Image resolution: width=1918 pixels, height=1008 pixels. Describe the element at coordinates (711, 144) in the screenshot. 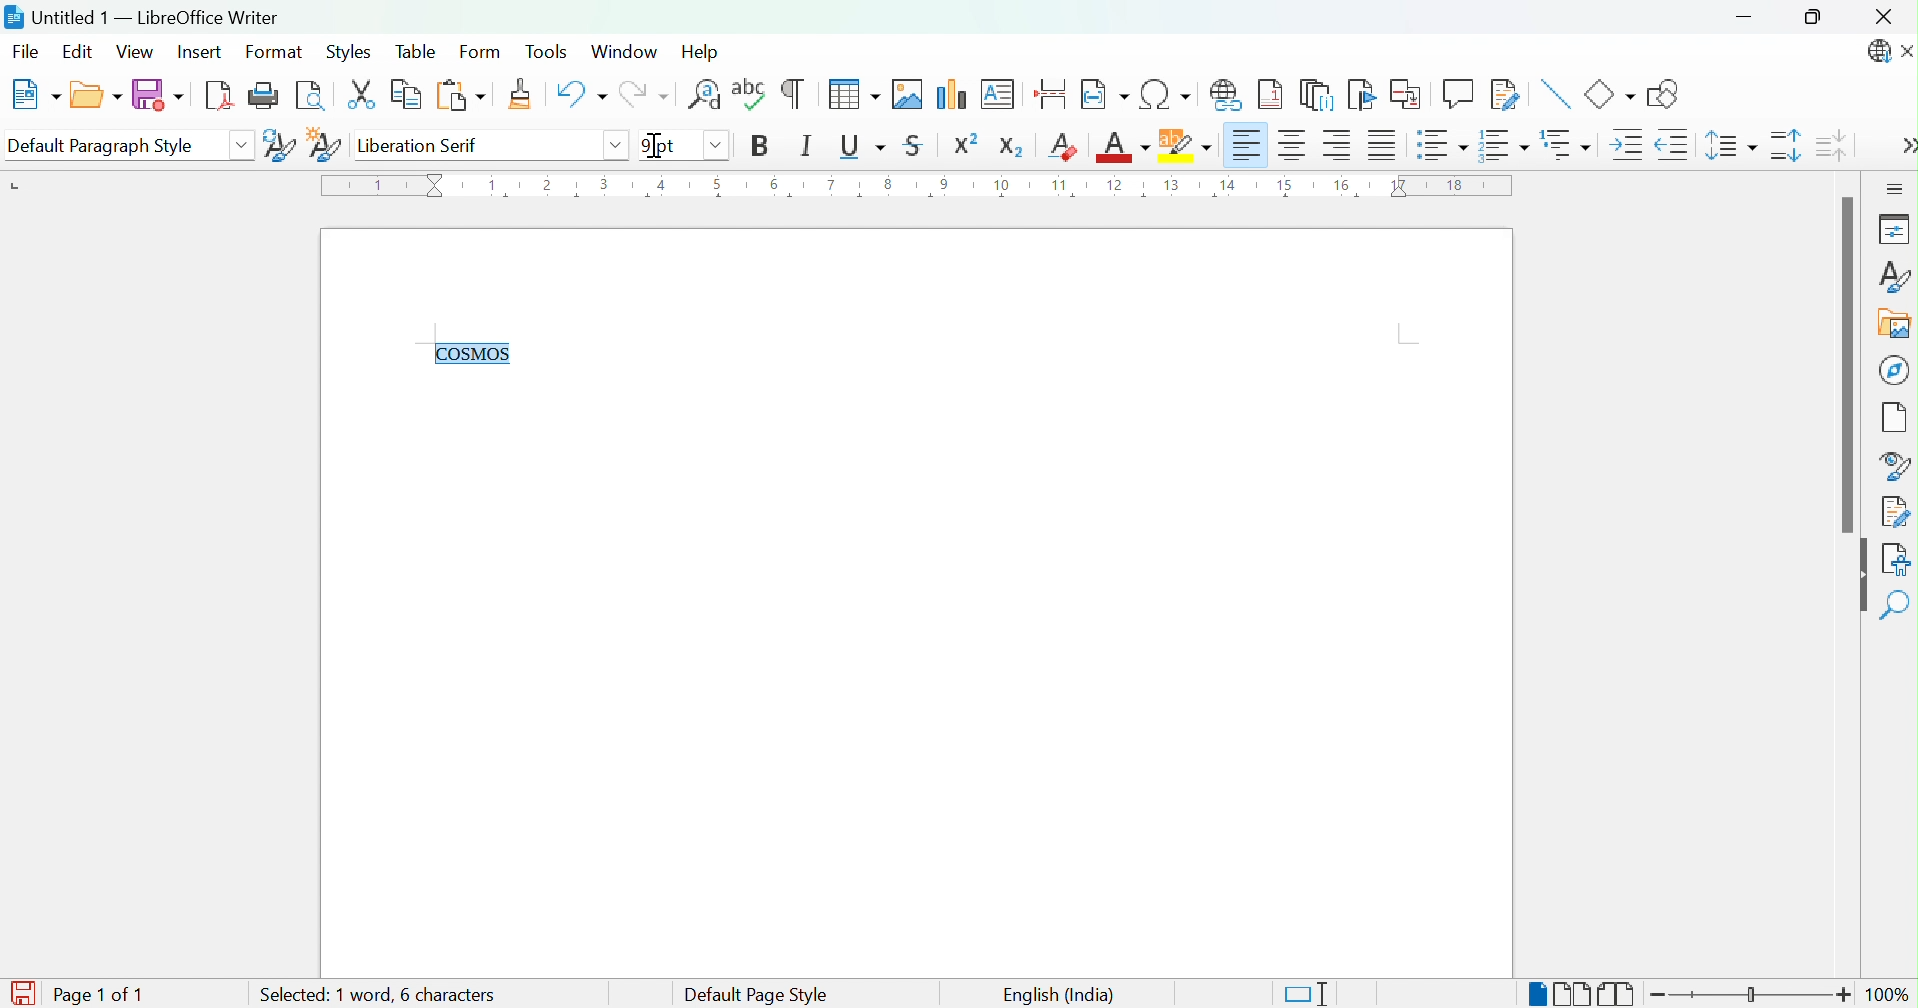

I see `Drop down` at that location.